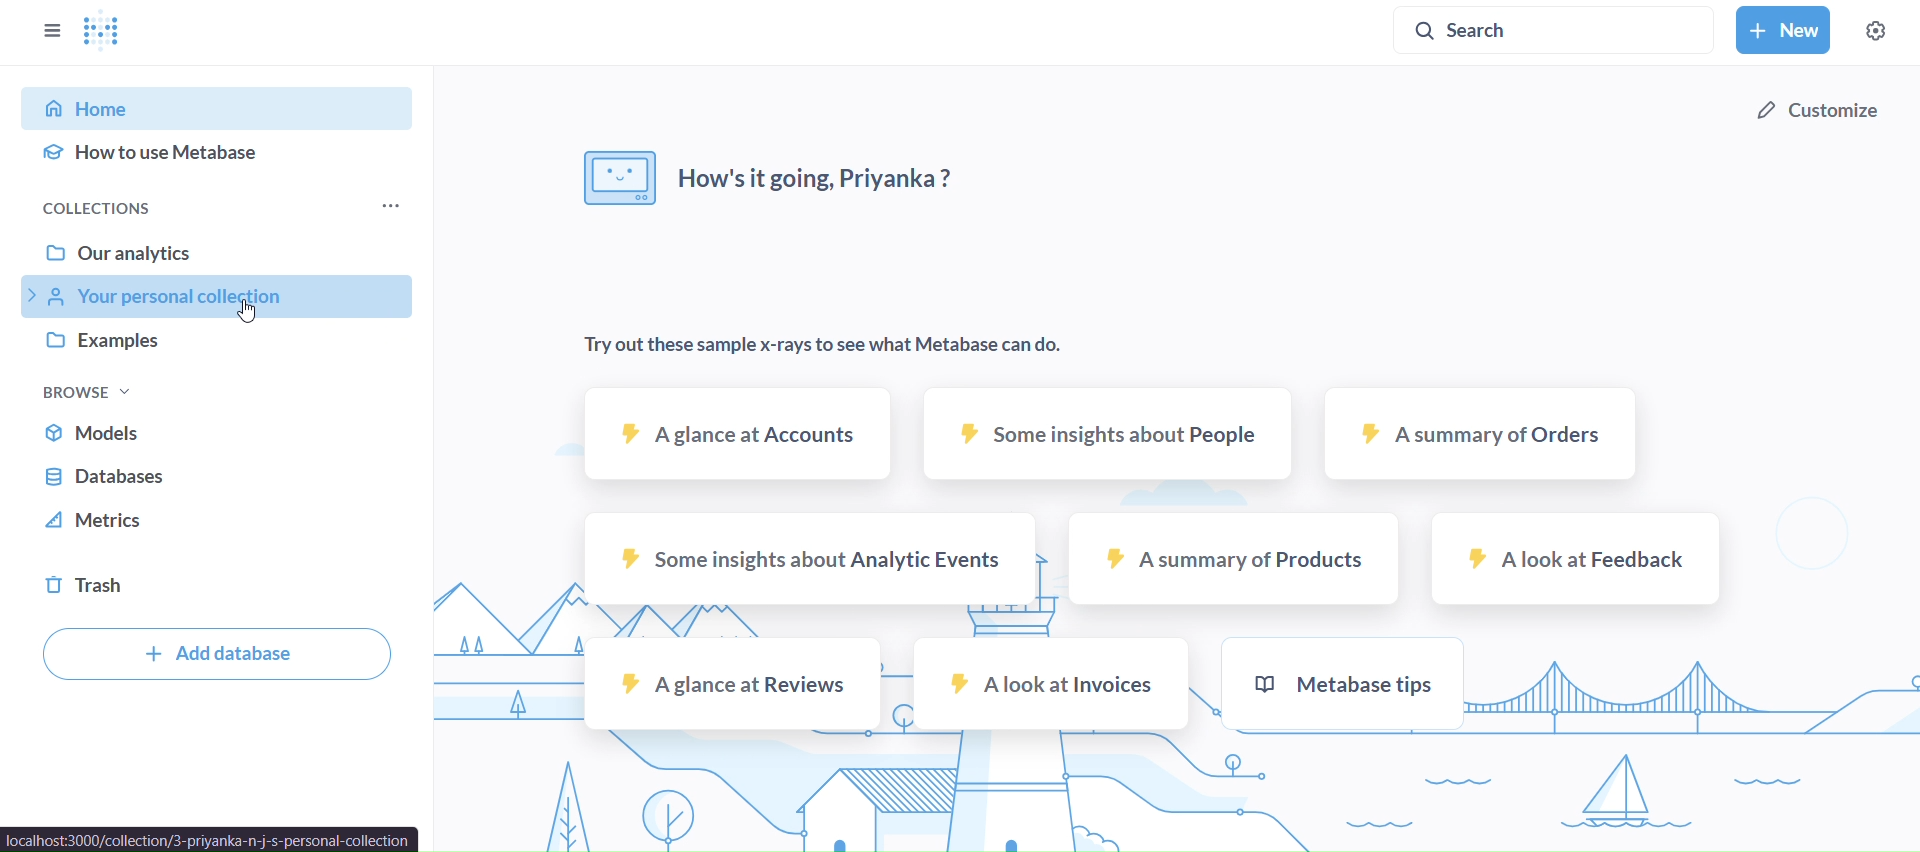  Describe the element at coordinates (1110, 435) in the screenshot. I see `some insights about people` at that location.